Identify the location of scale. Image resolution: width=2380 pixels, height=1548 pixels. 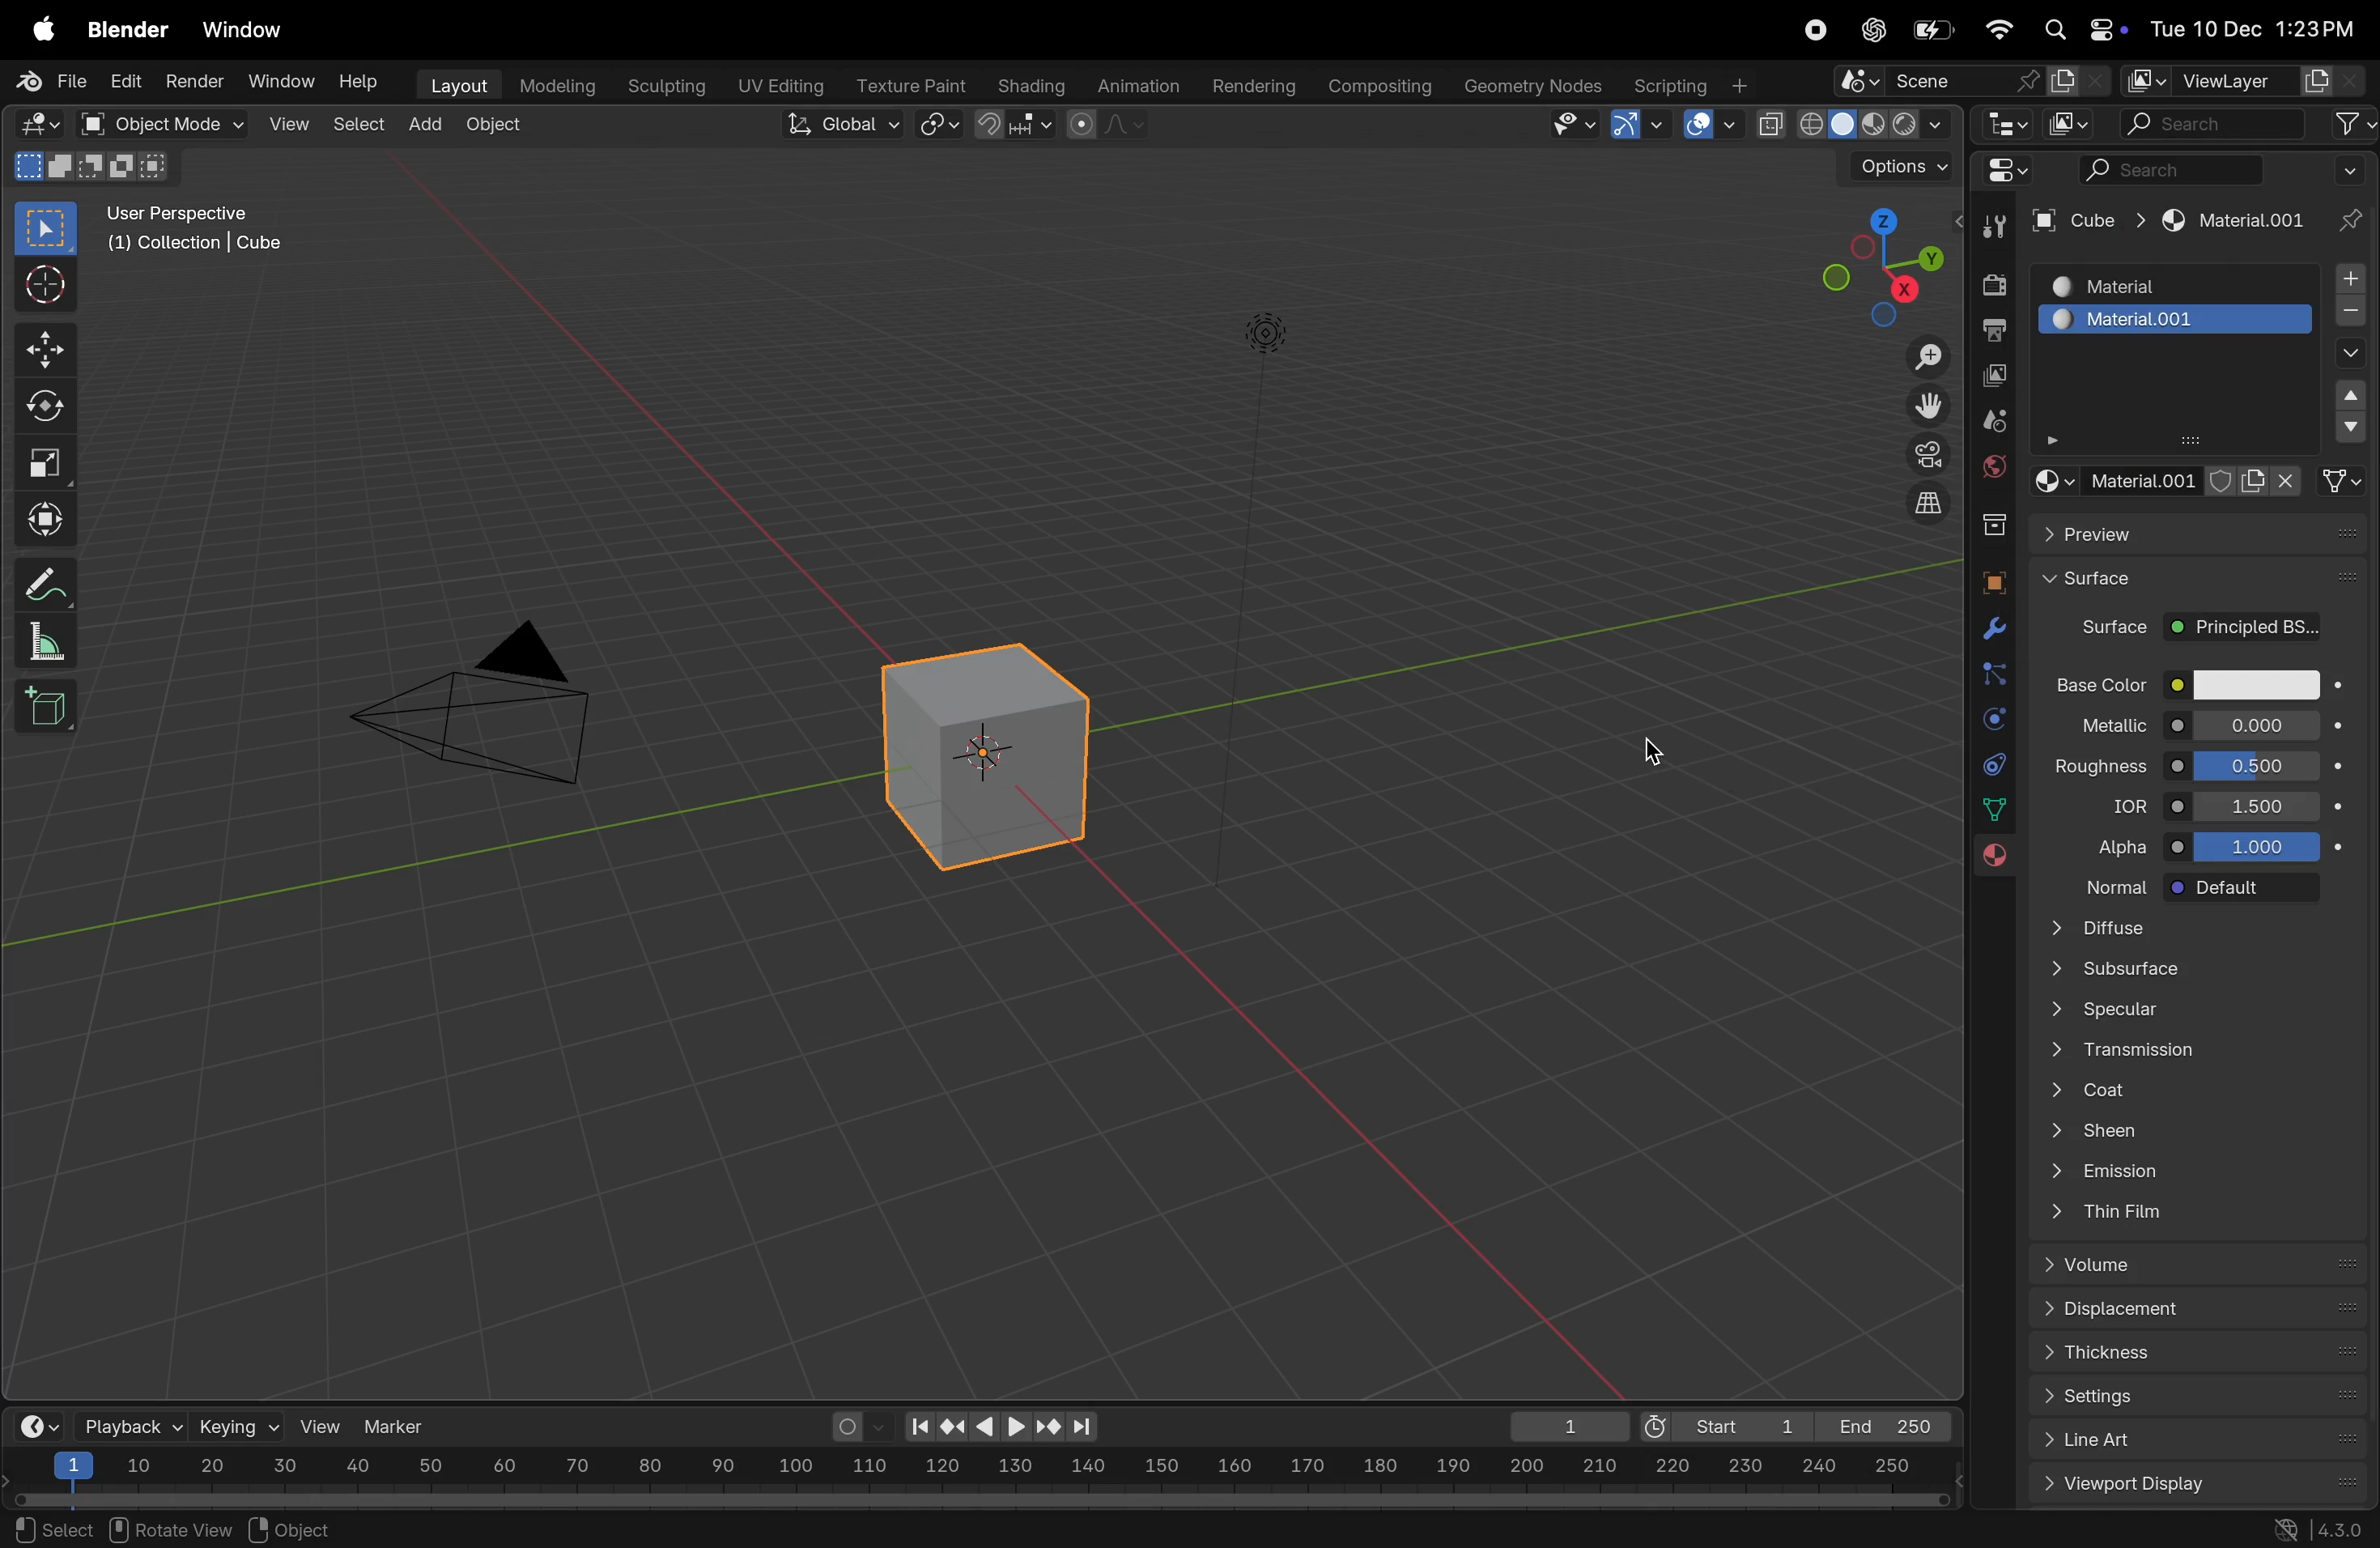
(42, 457).